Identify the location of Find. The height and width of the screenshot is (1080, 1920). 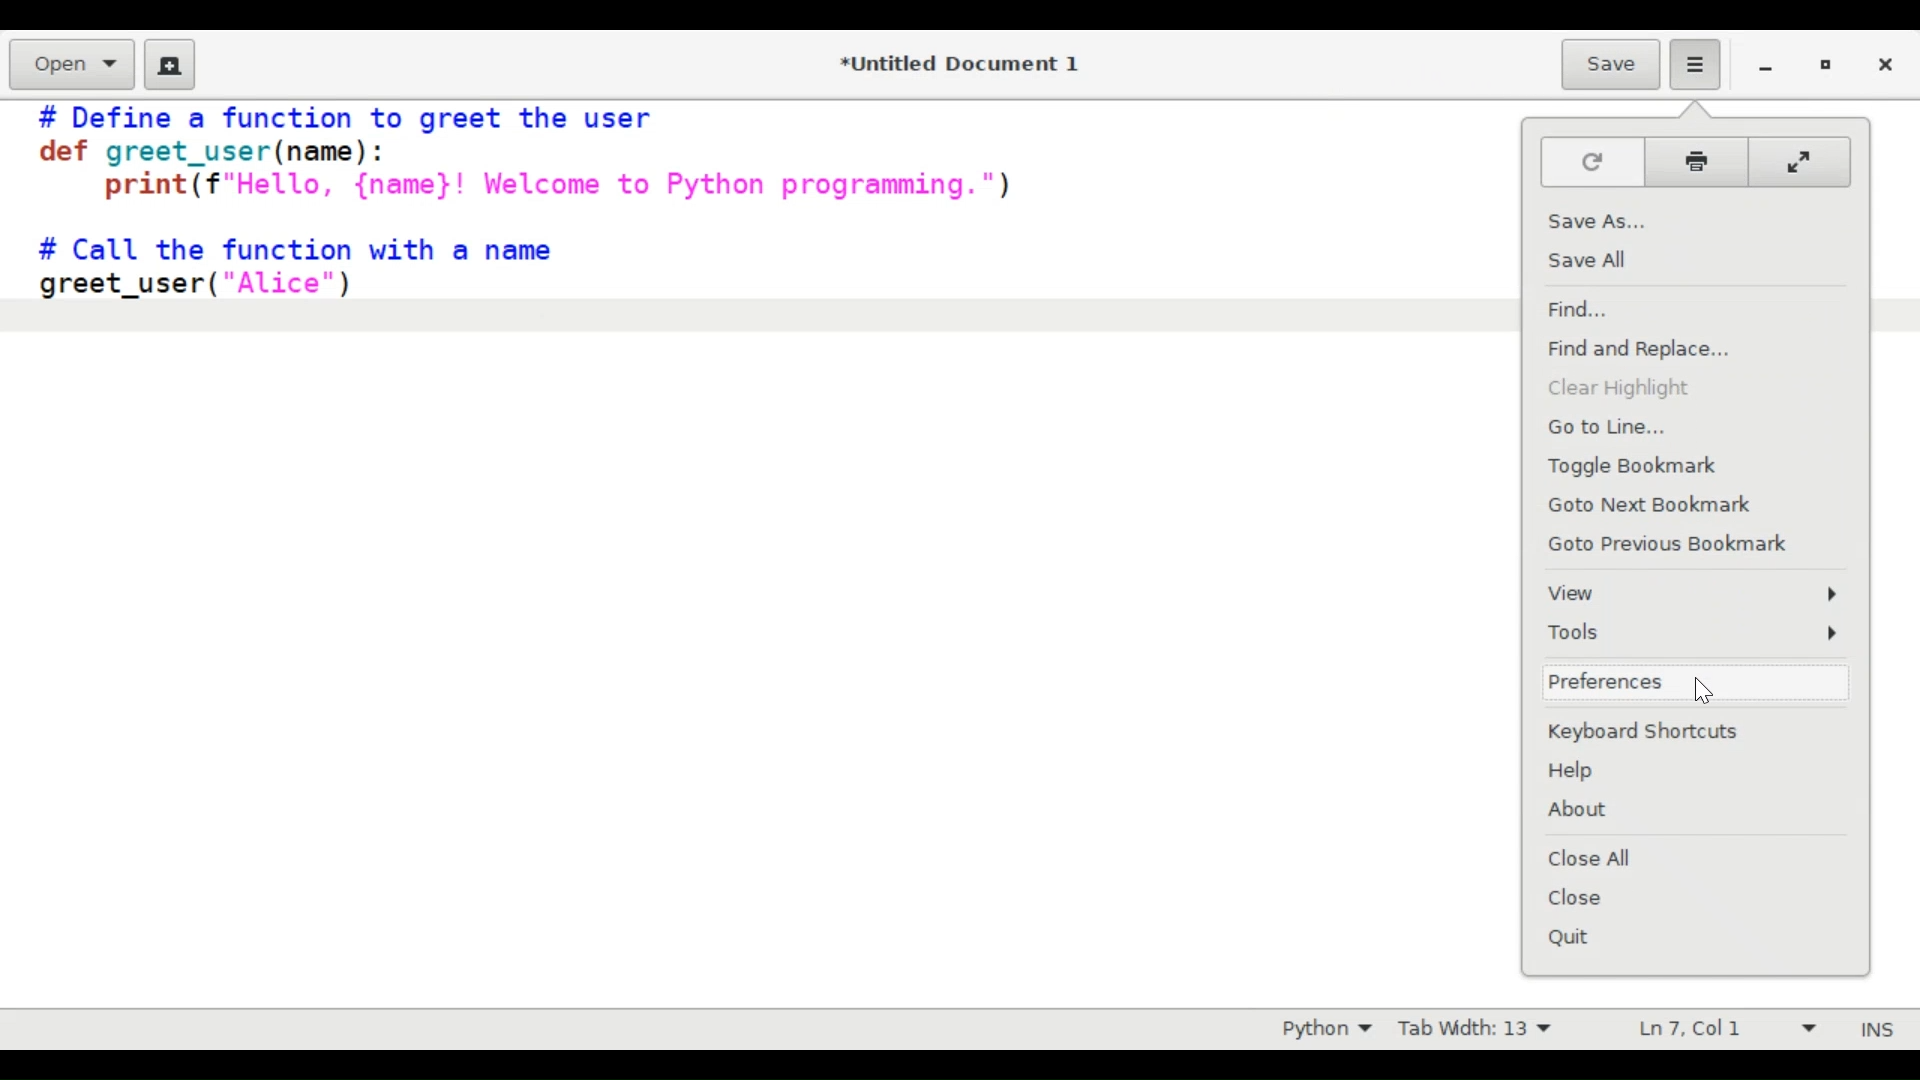
(1668, 309).